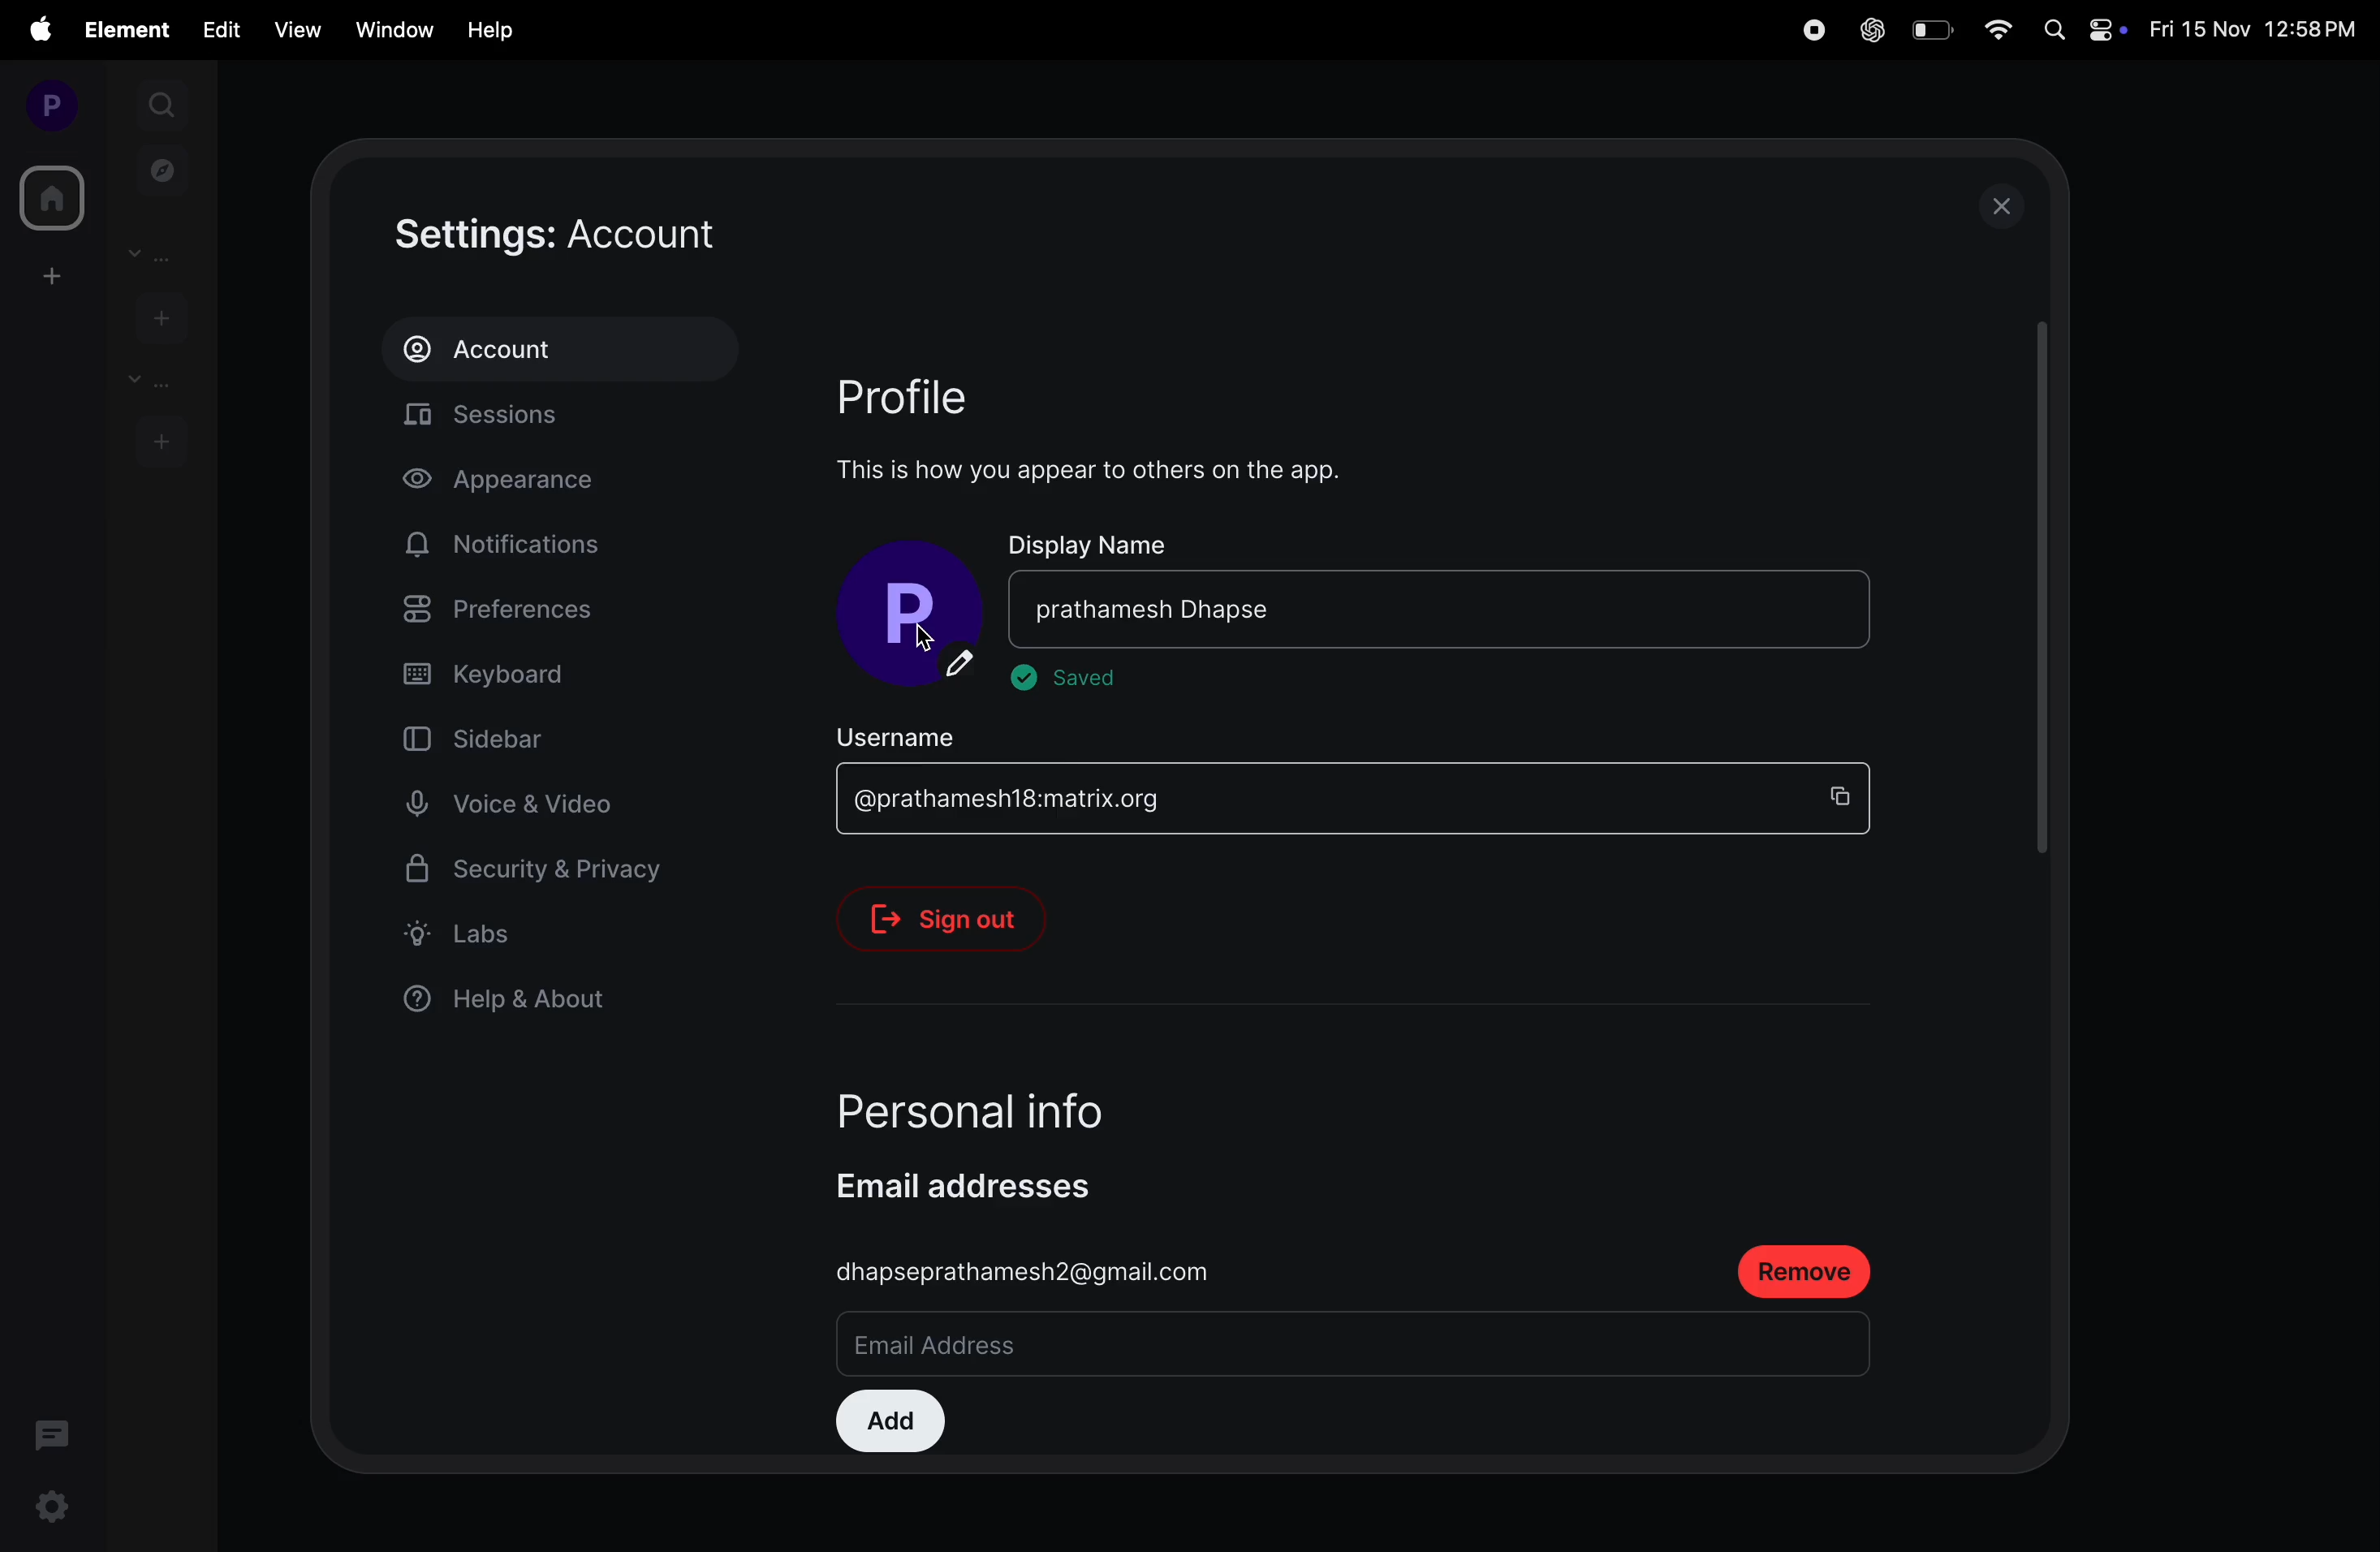 The image size is (2380, 1552). I want to click on threads, so click(53, 1432).